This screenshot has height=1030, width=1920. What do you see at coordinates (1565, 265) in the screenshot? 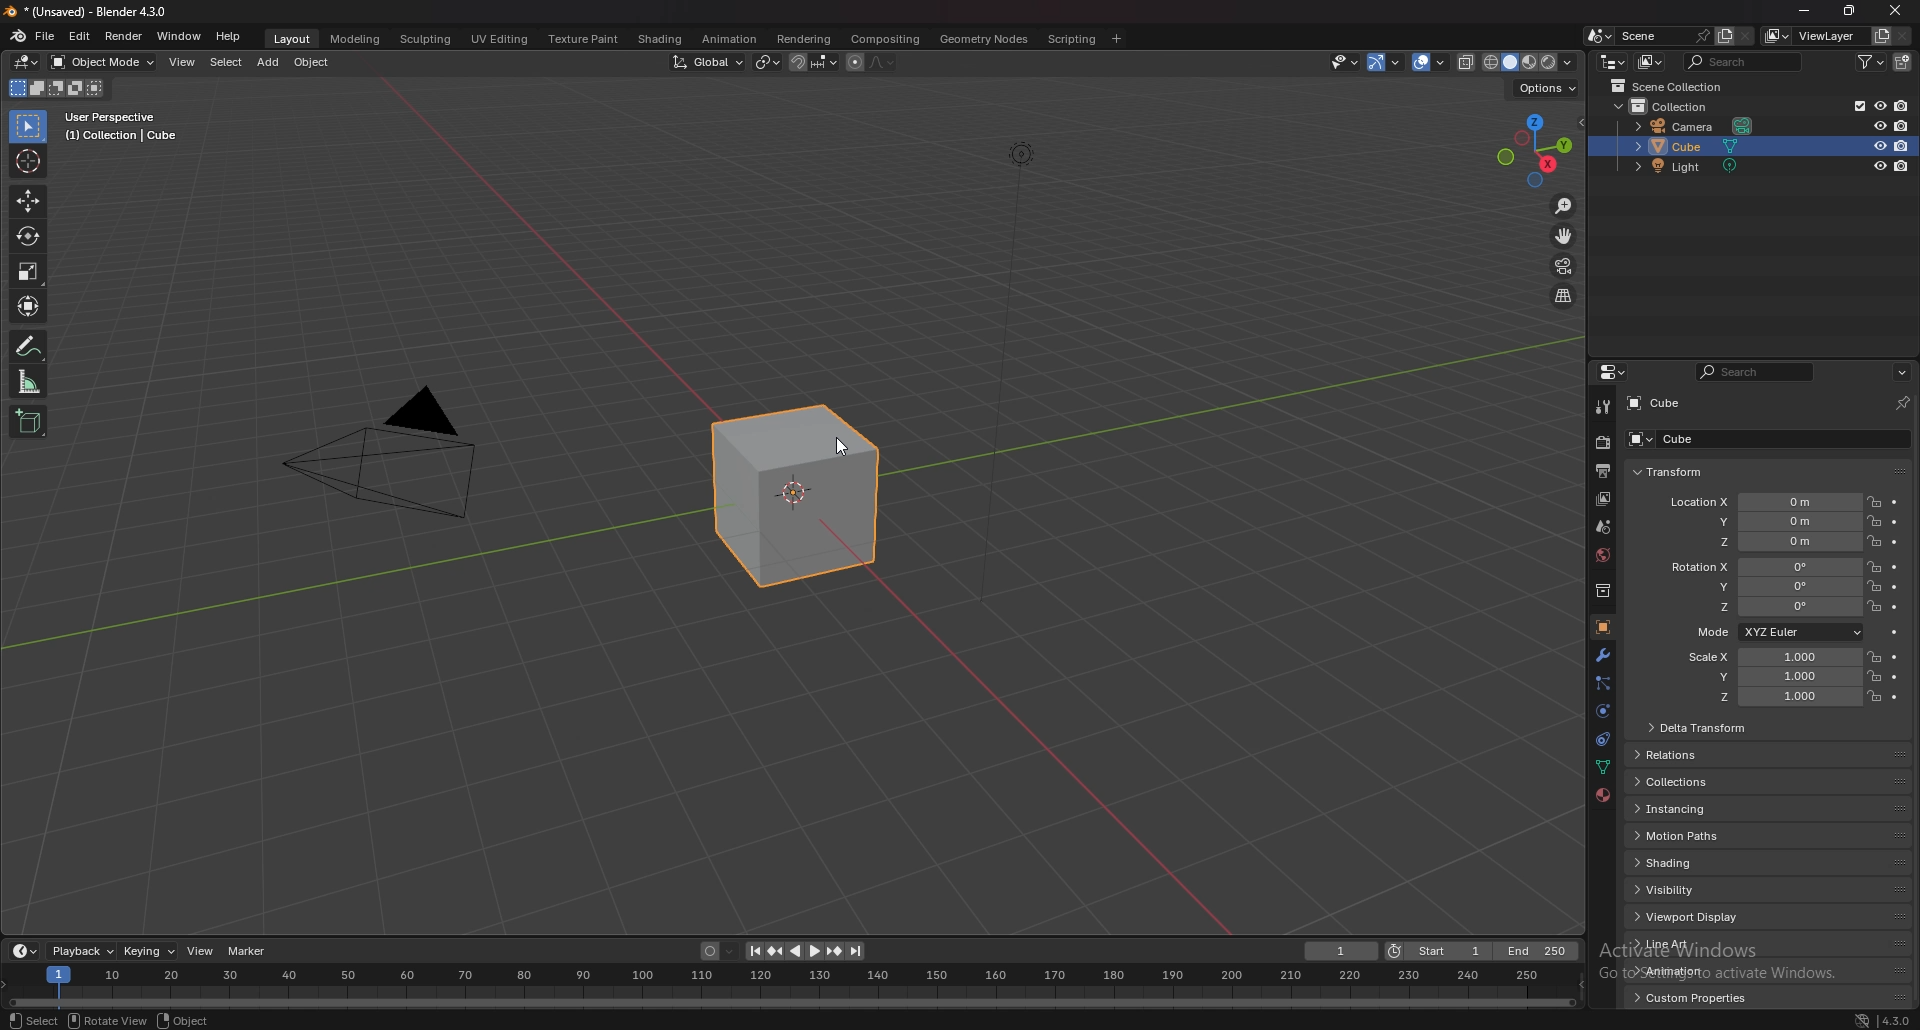
I see `camera view` at bounding box center [1565, 265].